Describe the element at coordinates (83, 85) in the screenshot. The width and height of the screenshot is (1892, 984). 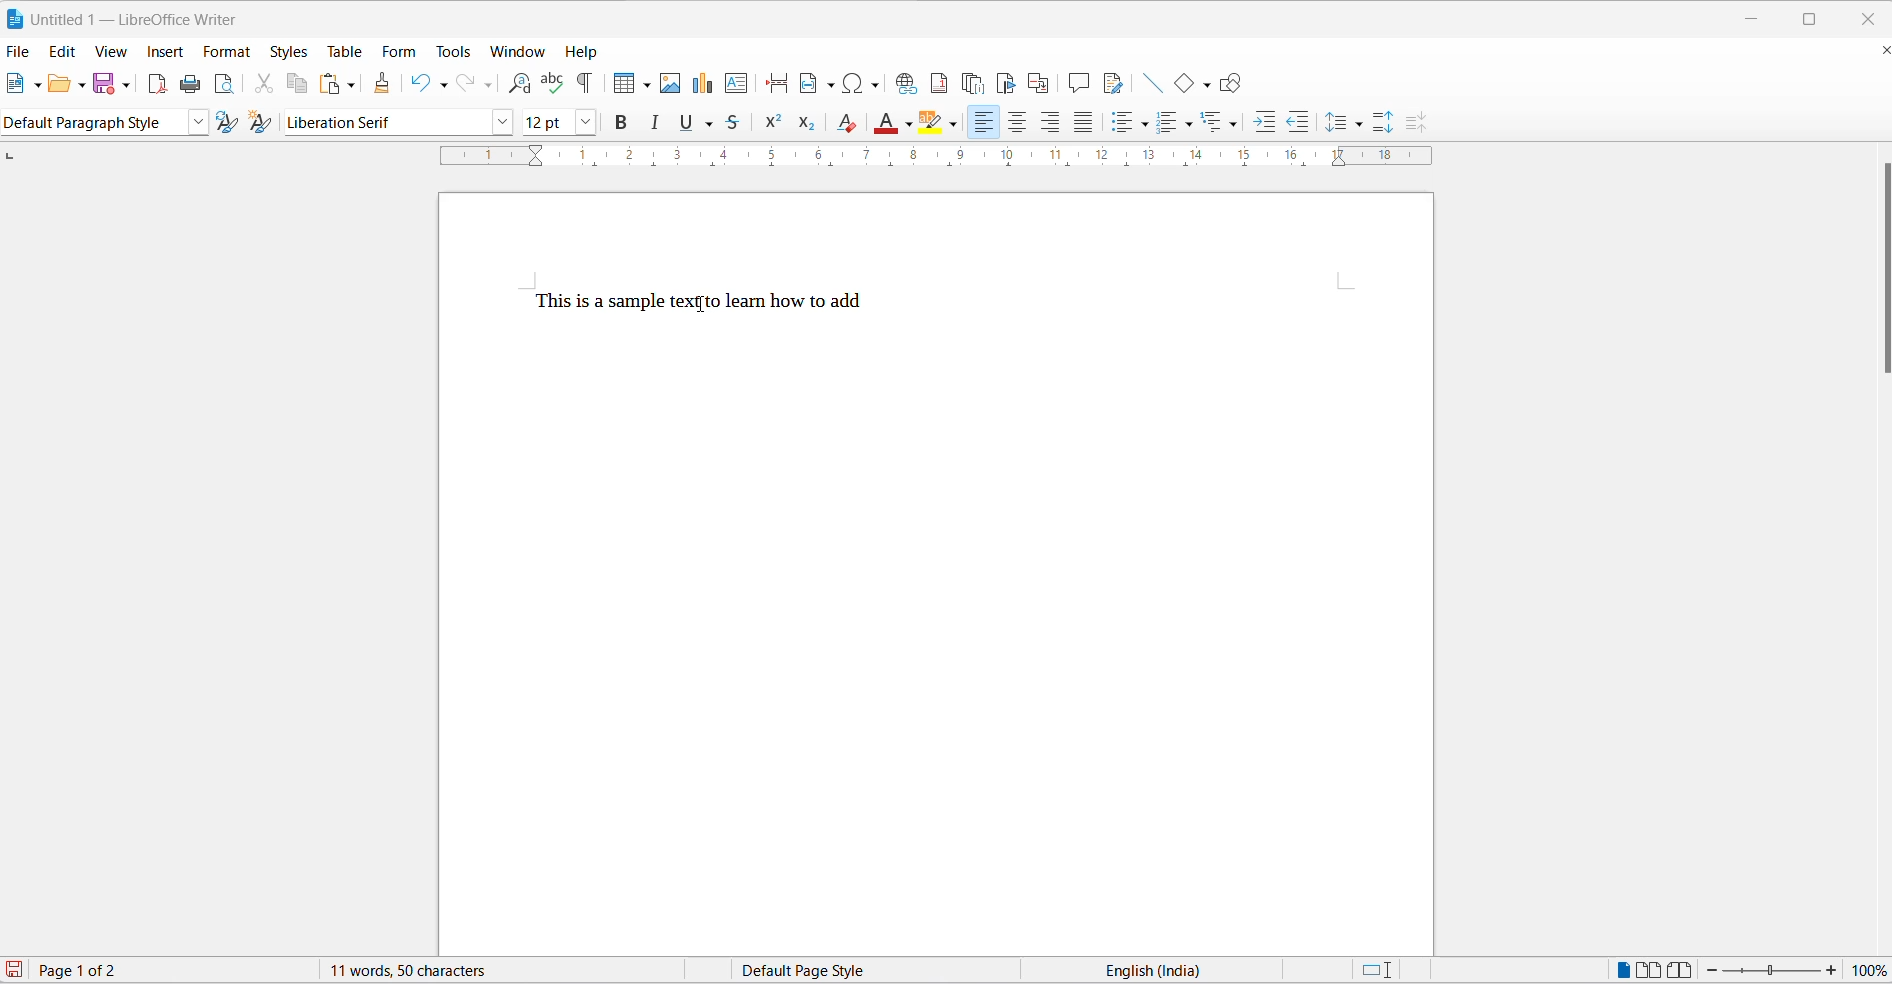
I see `open options` at that location.